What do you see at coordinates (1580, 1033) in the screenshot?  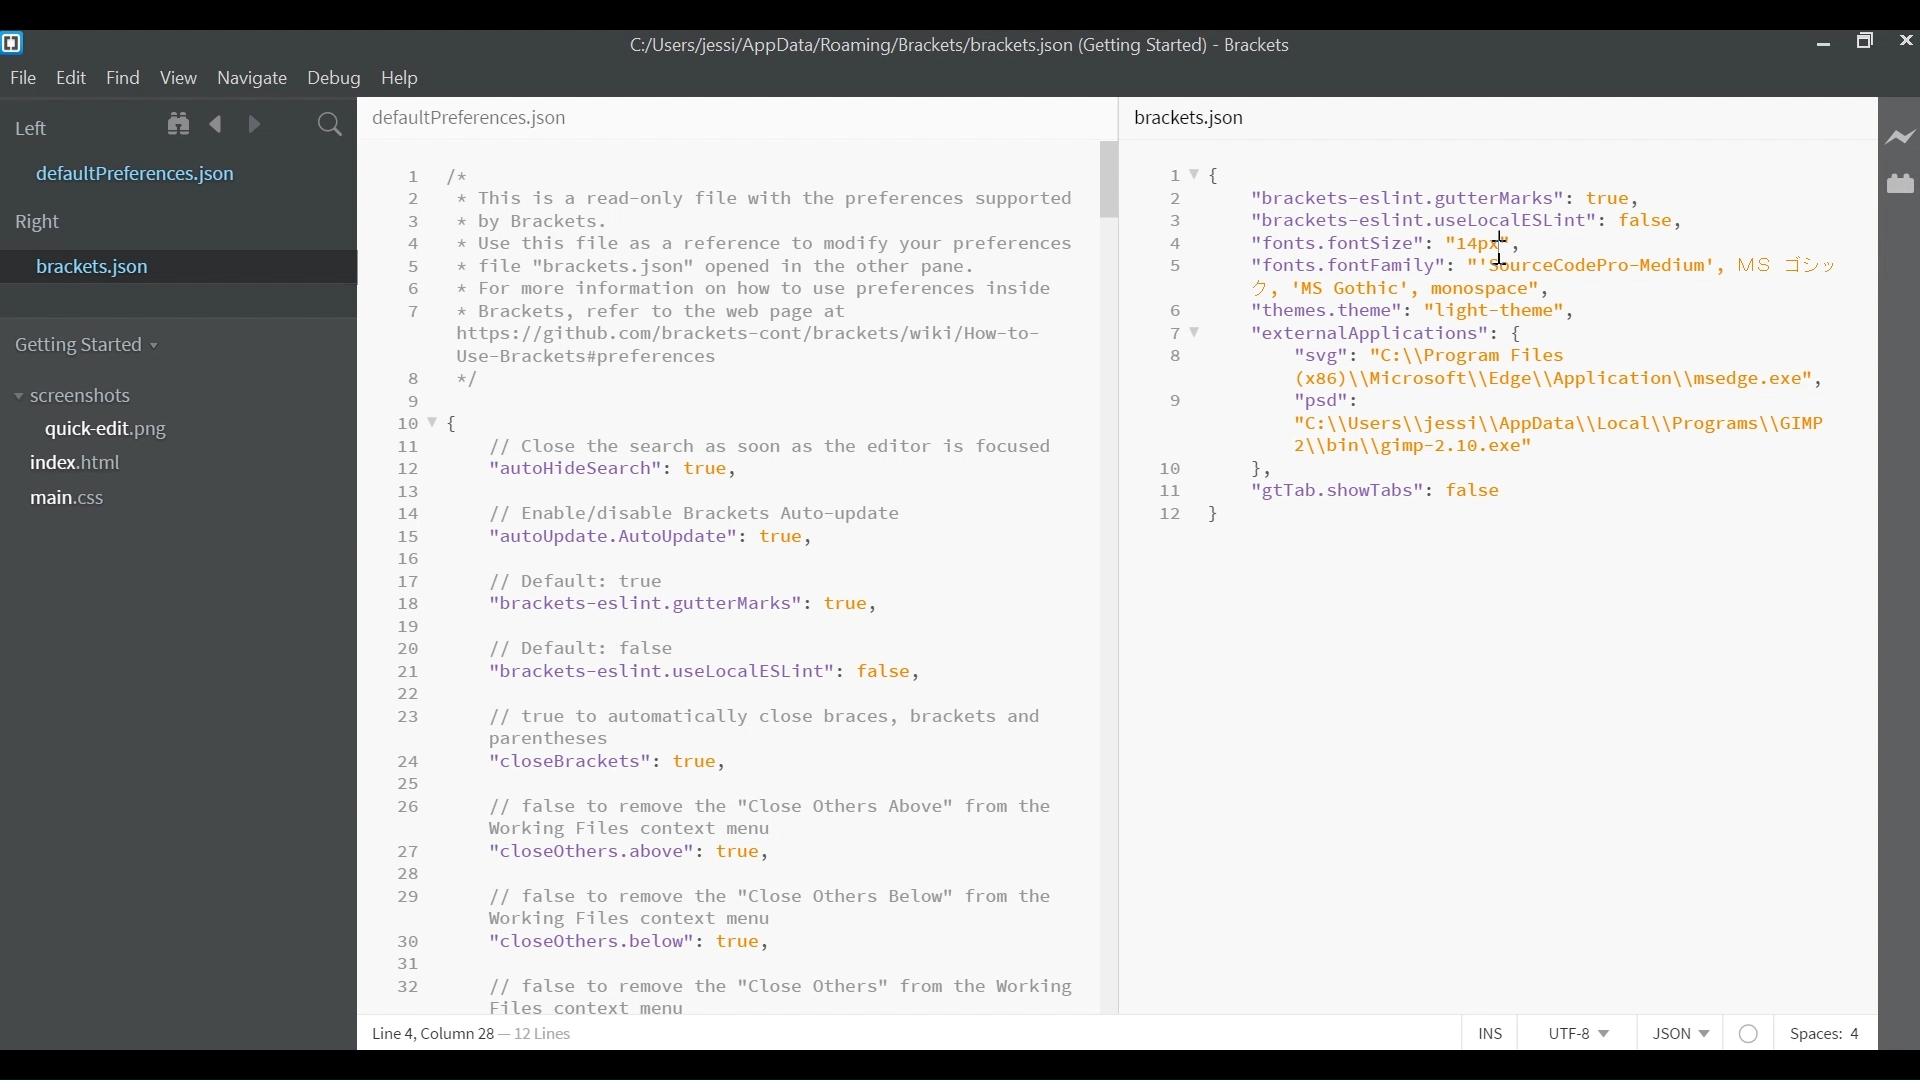 I see `File Encoding` at bounding box center [1580, 1033].